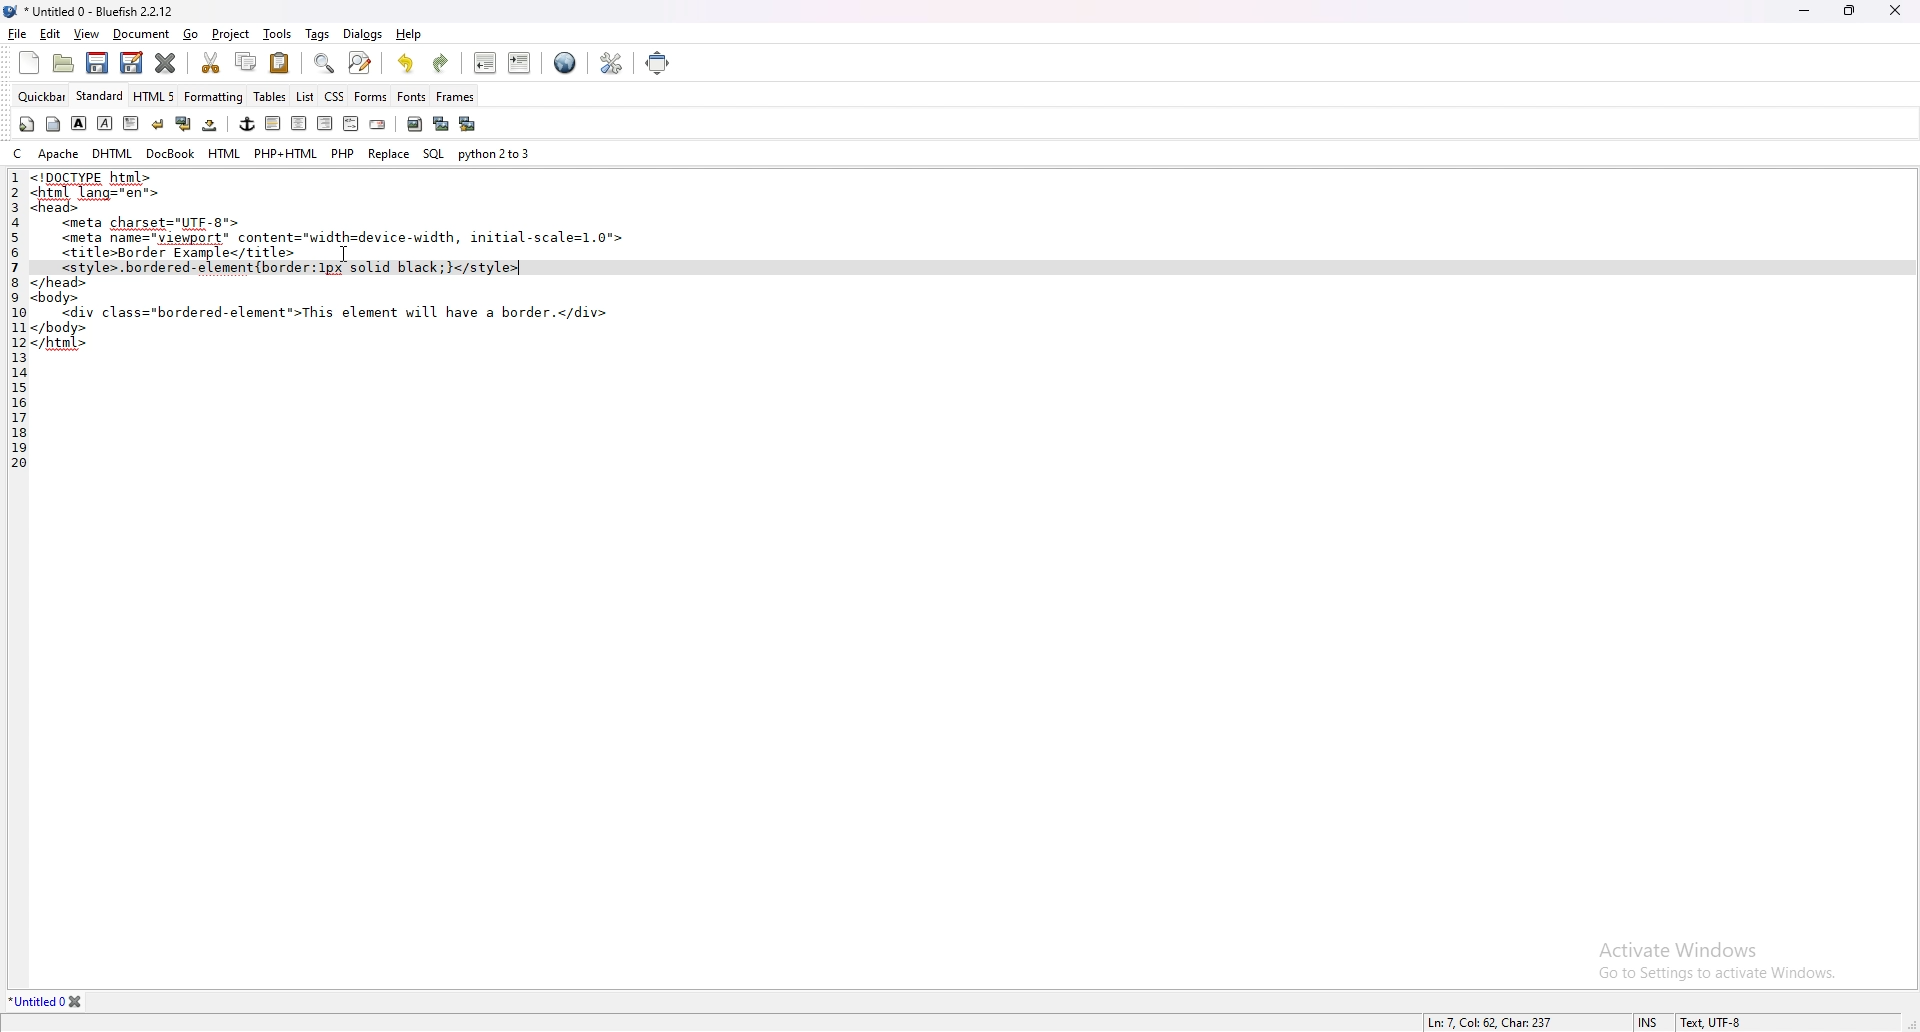 The height and width of the screenshot is (1032, 1920). Describe the element at coordinates (184, 124) in the screenshot. I see `break and clear` at that location.